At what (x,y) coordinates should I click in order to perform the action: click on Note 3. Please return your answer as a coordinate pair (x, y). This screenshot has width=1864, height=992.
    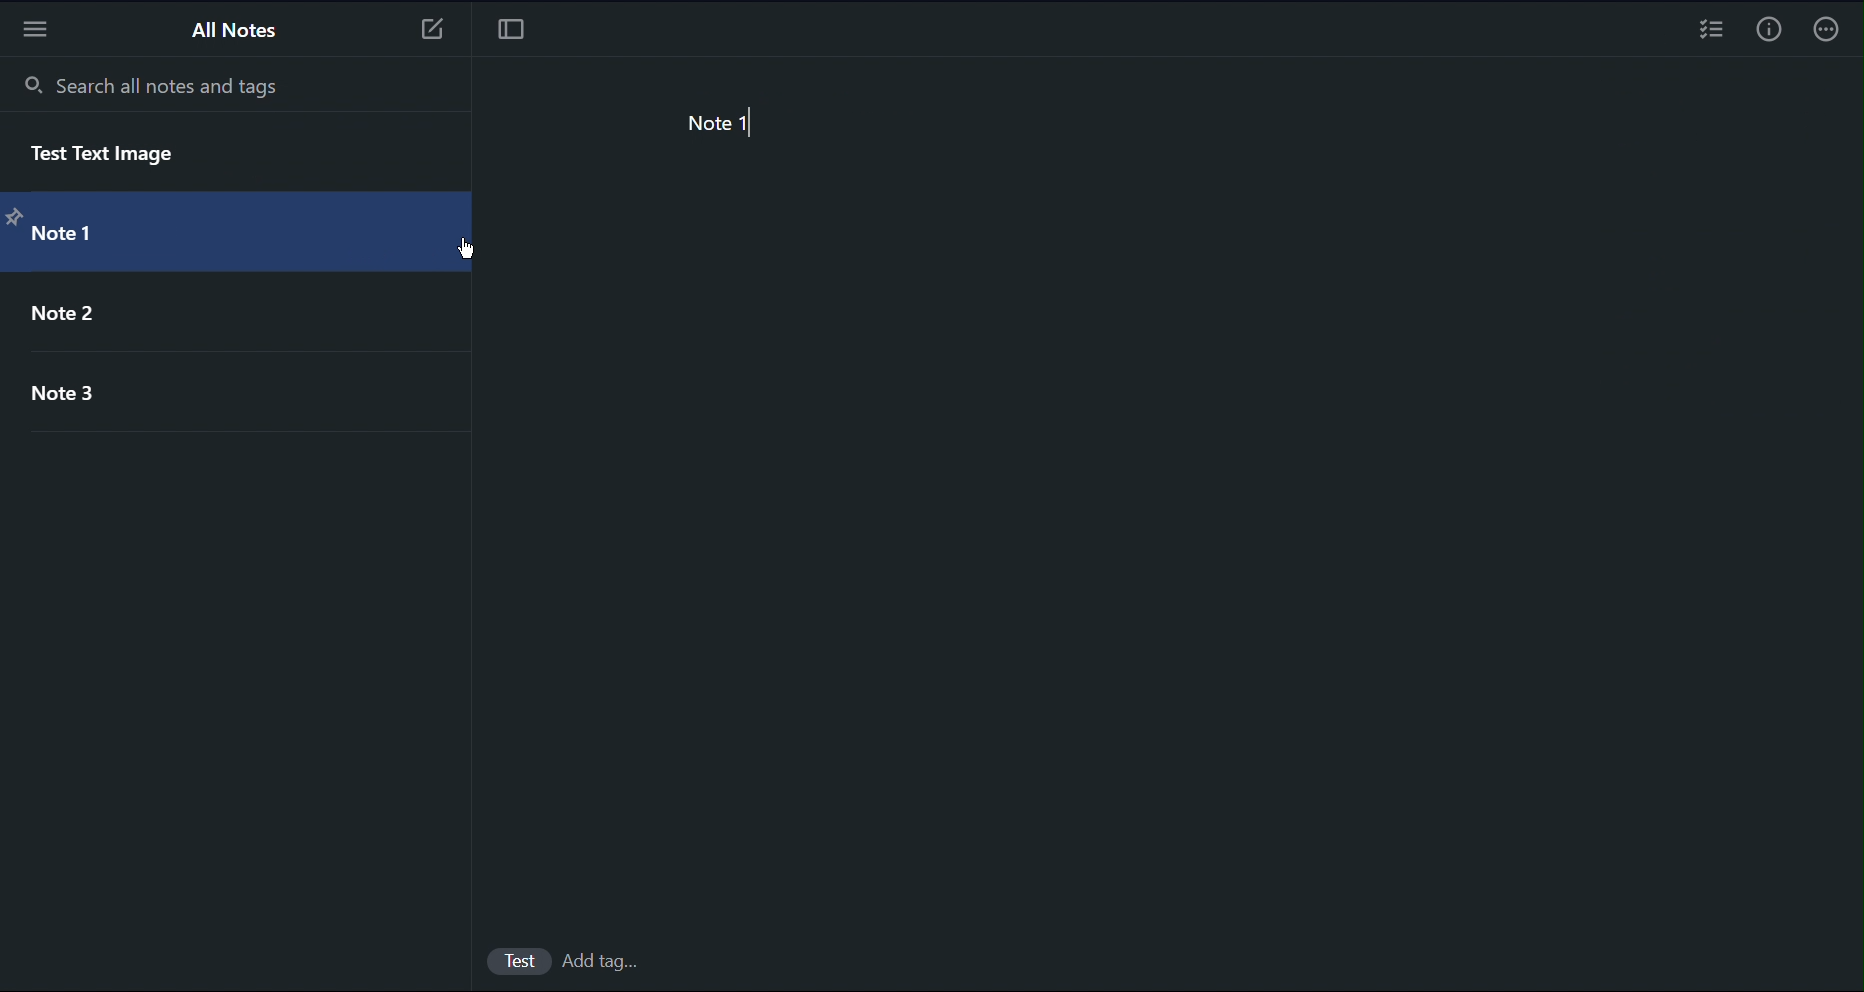
    Looking at the image, I should click on (73, 400).